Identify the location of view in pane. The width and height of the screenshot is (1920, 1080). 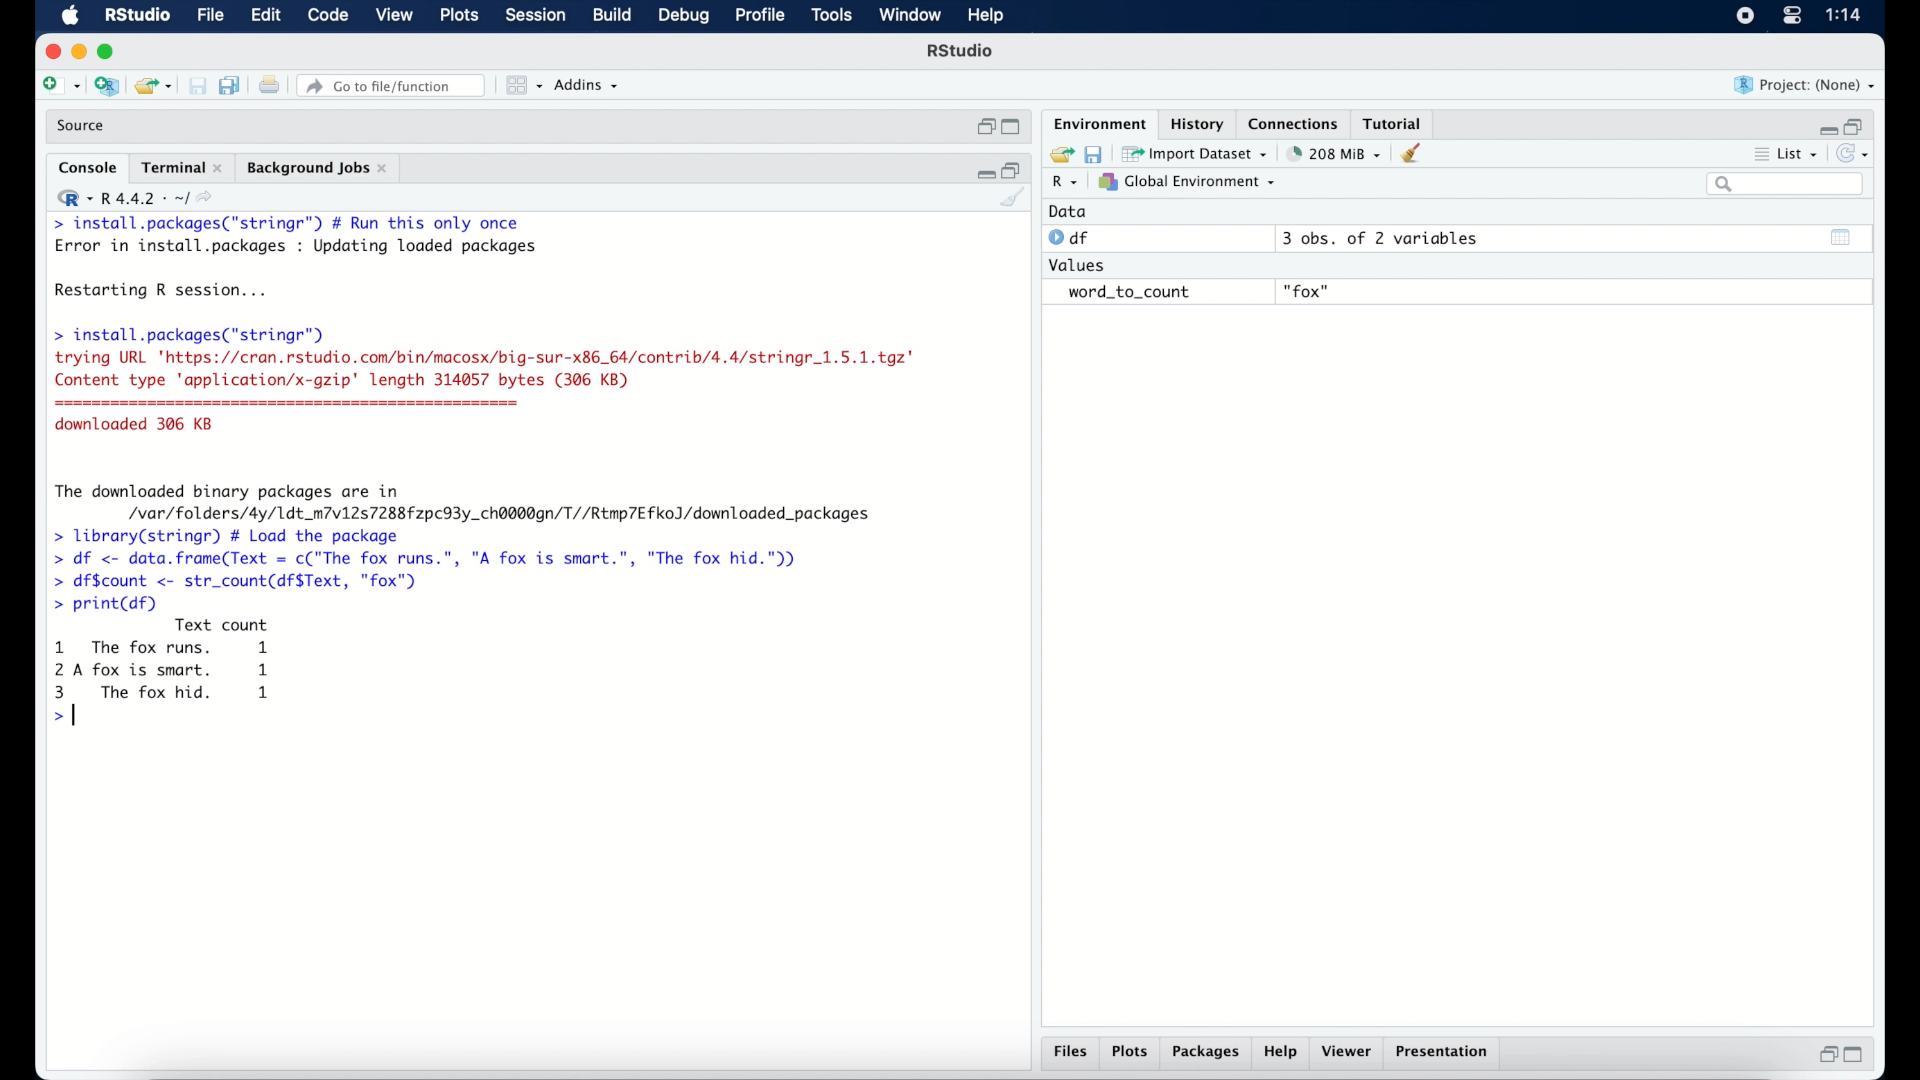
(522, 86).